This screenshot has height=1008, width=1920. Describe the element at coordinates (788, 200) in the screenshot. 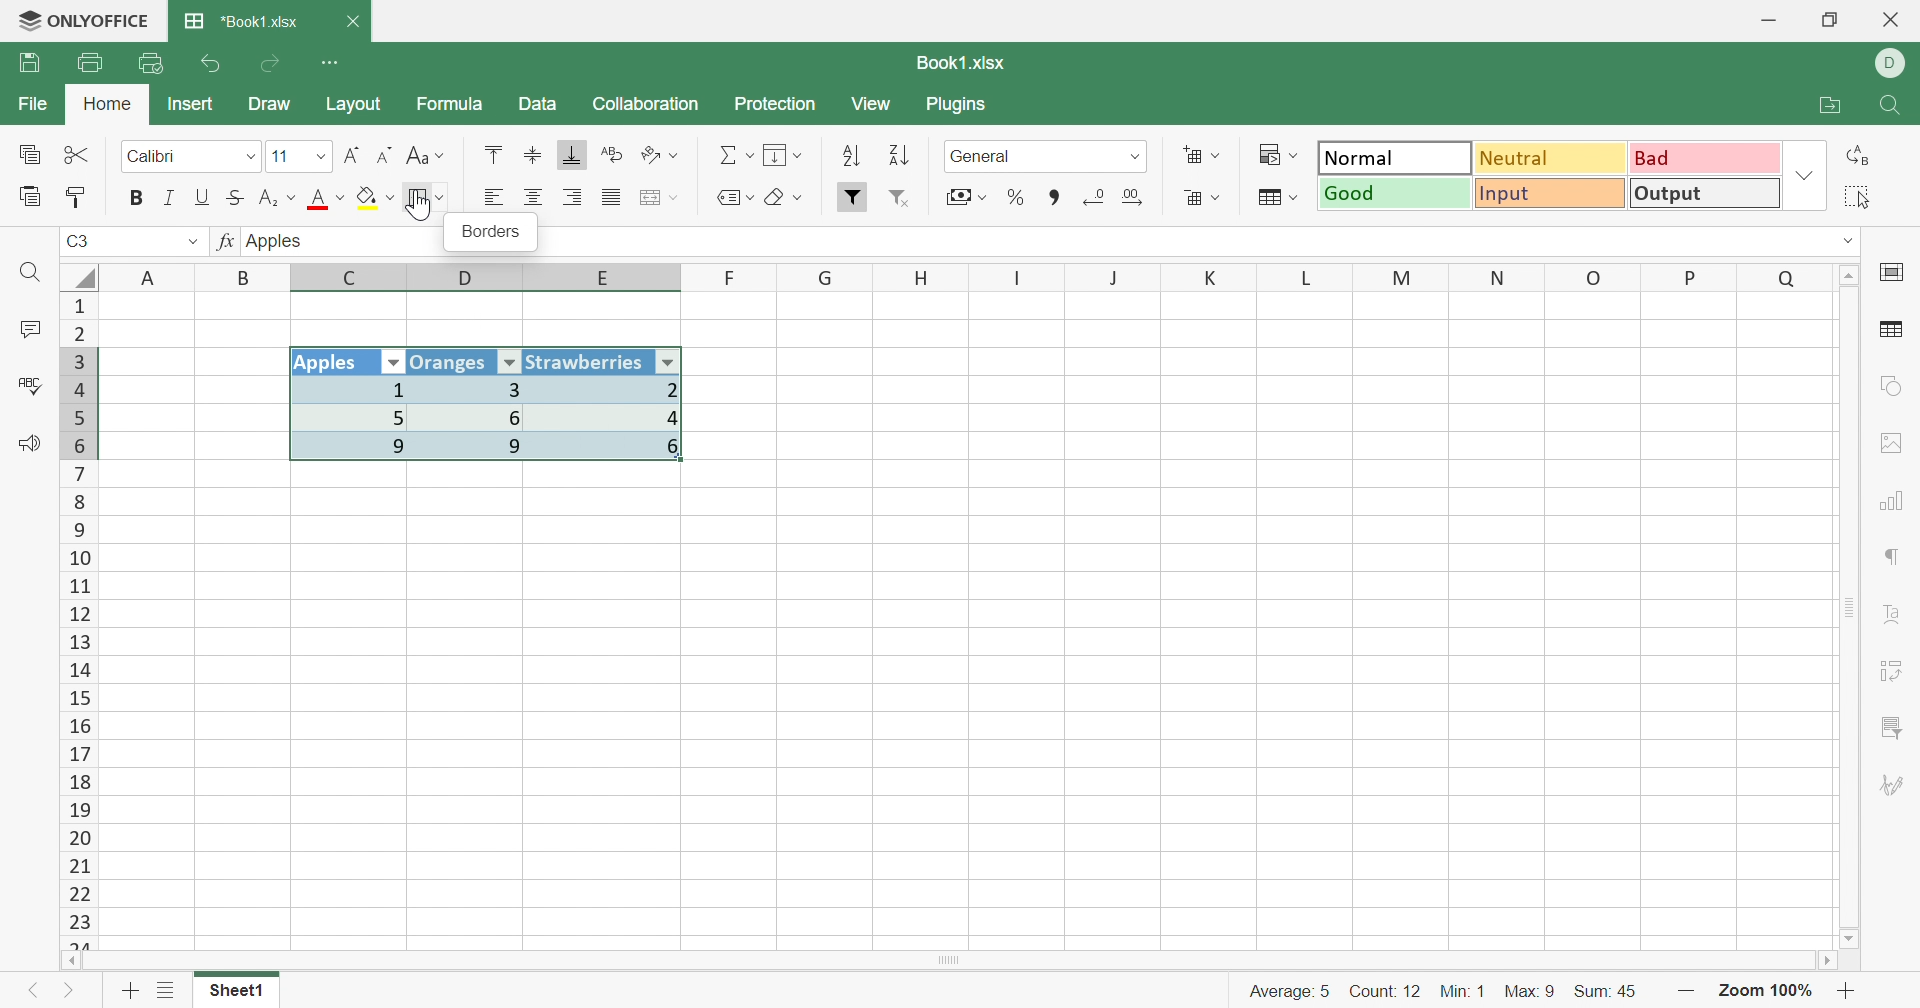

I see `Clear` at that location.